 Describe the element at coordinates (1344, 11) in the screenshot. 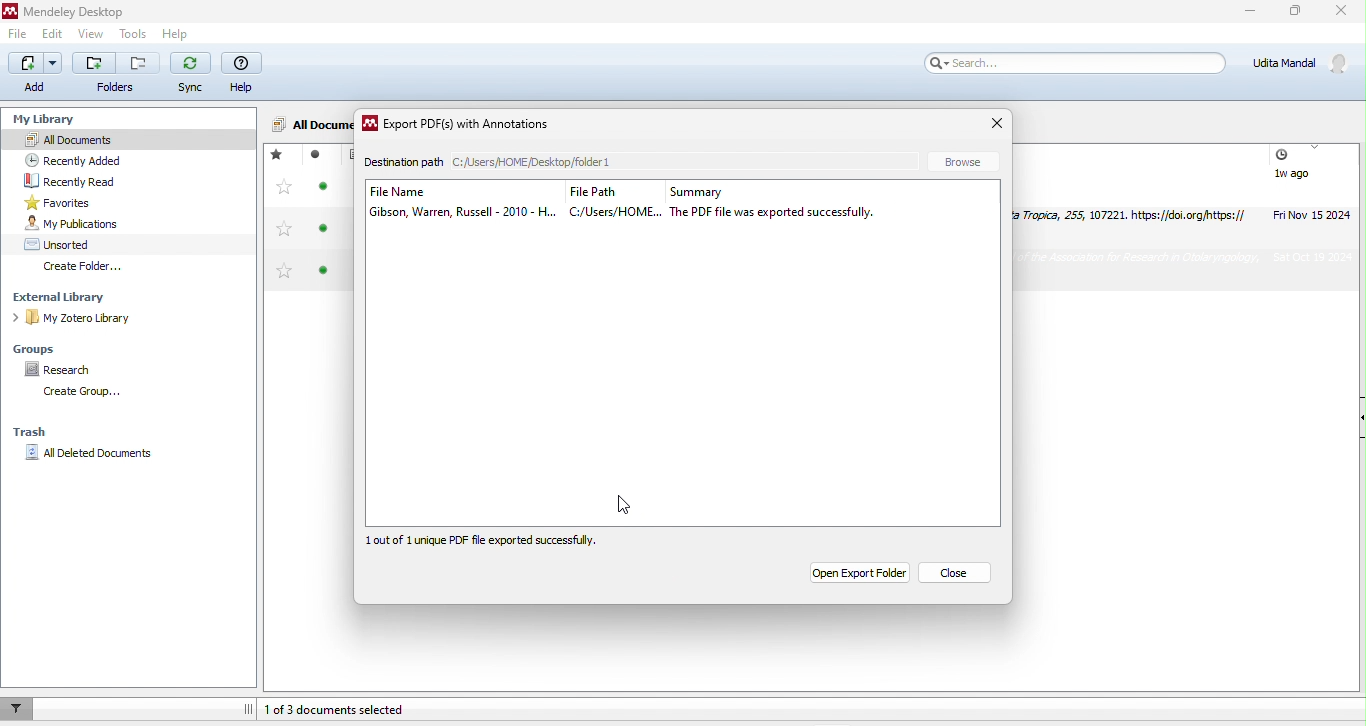

I see `close` at that location.